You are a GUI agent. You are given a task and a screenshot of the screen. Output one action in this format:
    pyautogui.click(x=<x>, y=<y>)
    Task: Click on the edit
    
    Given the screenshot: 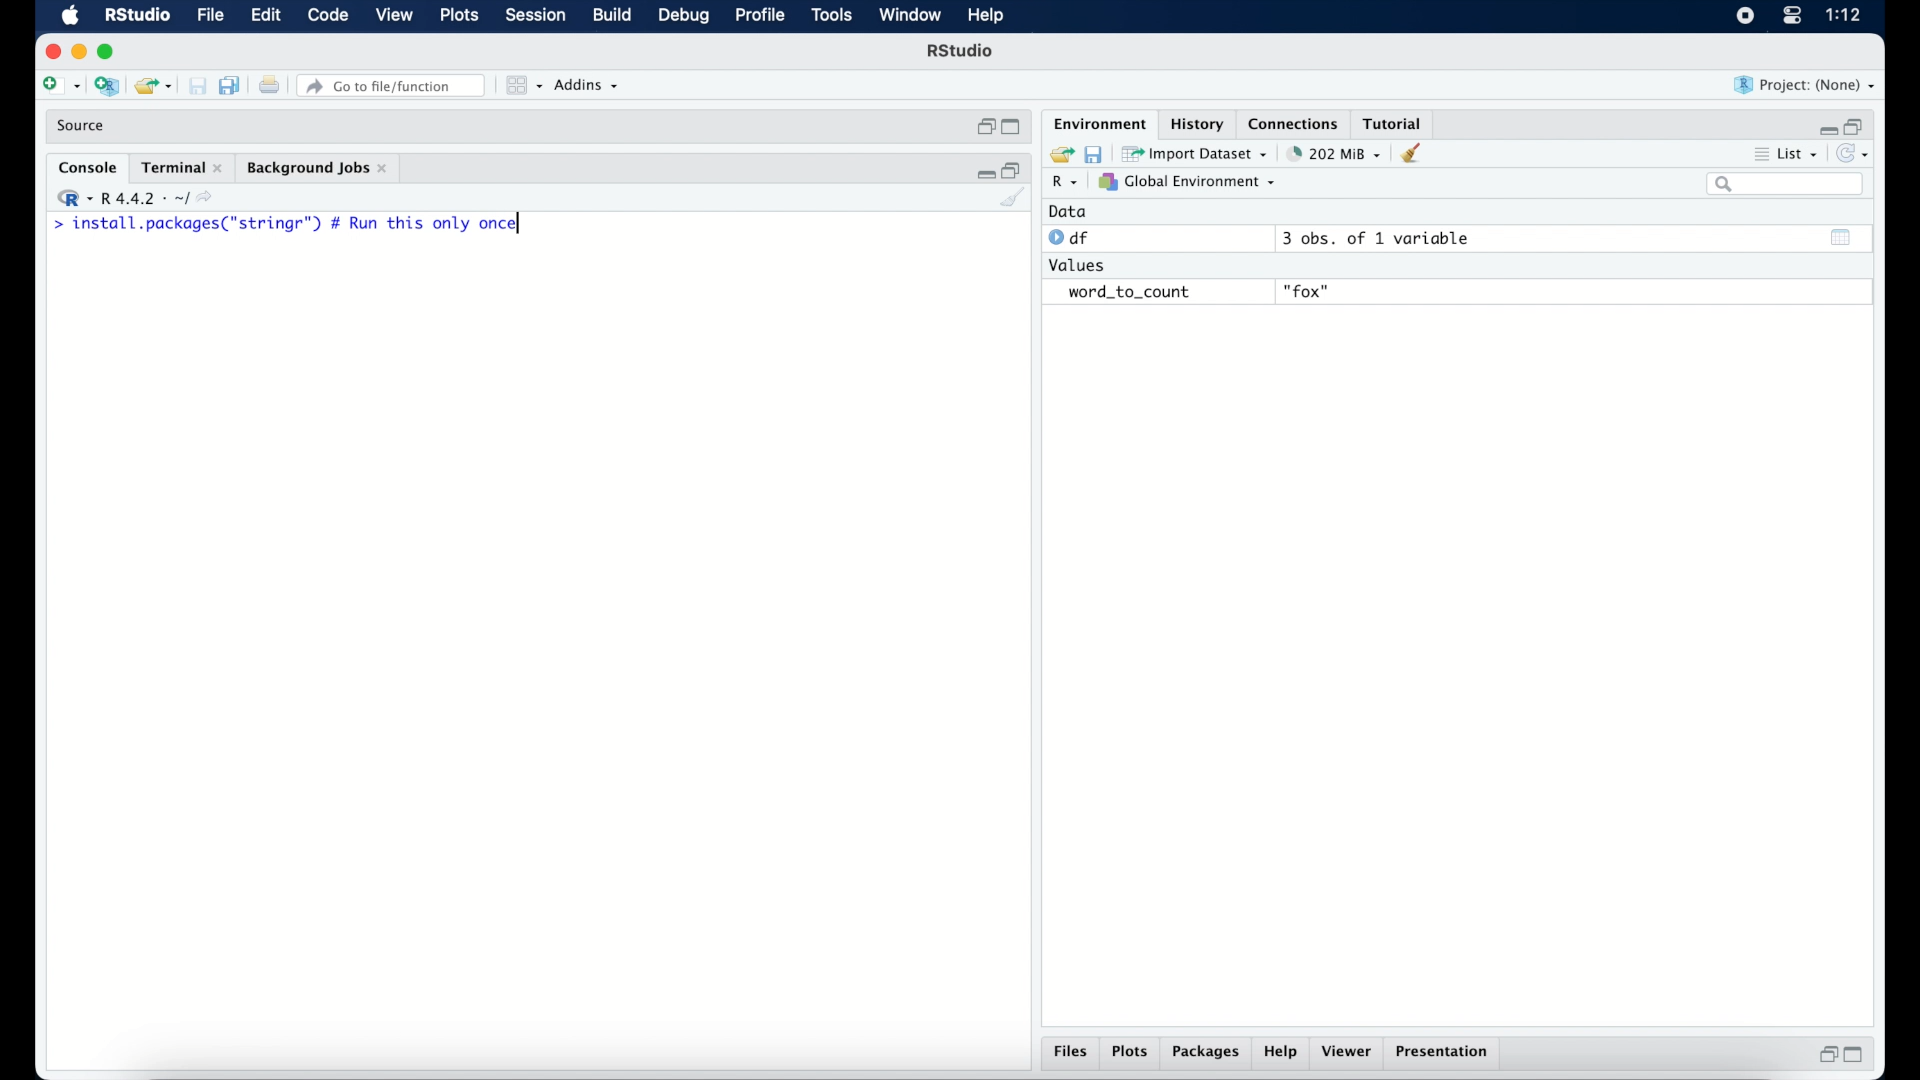 What is the action you would take?
    pyautogui.click(x=265, y=16)
    